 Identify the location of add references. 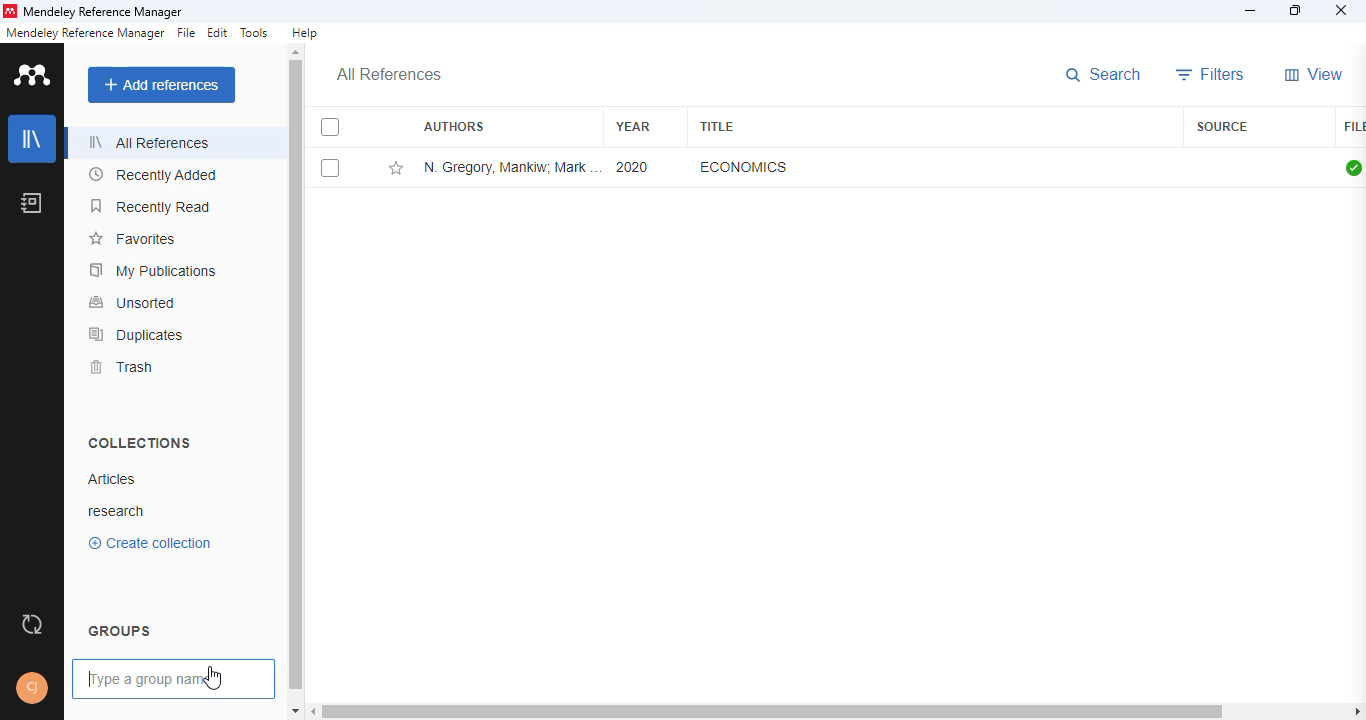
(162, 85).